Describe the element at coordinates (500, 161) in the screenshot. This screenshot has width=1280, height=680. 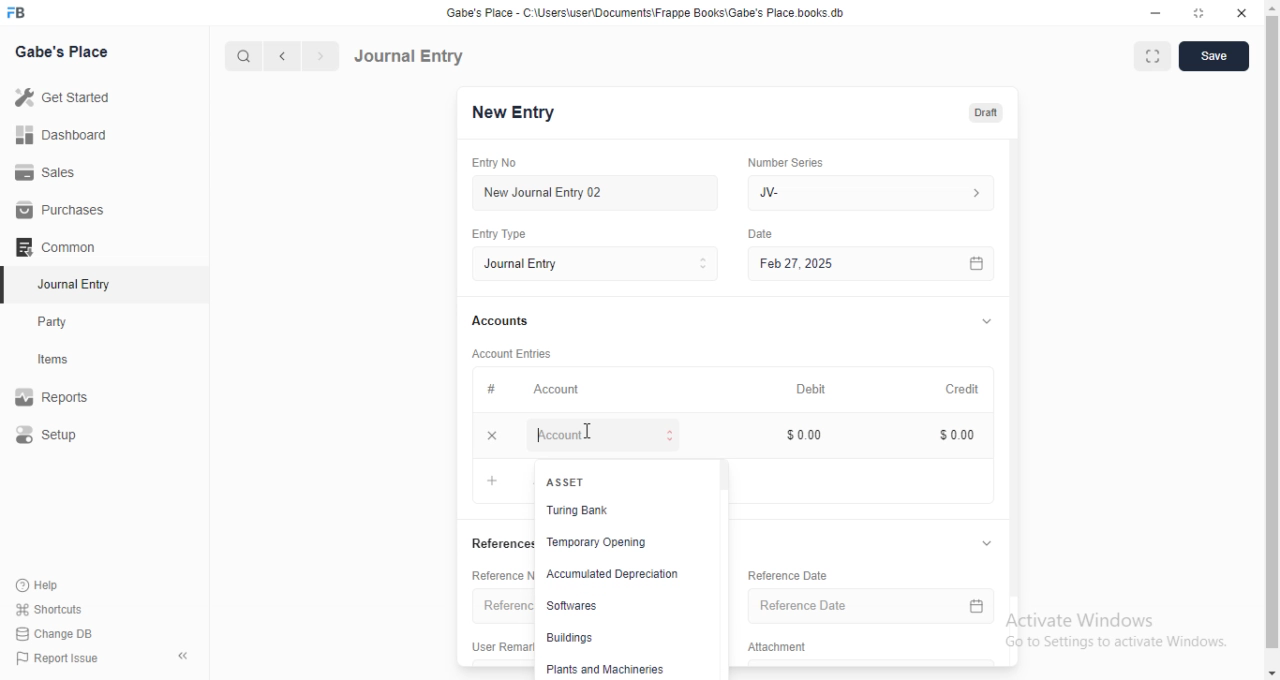
I see `Entry No` at that location.